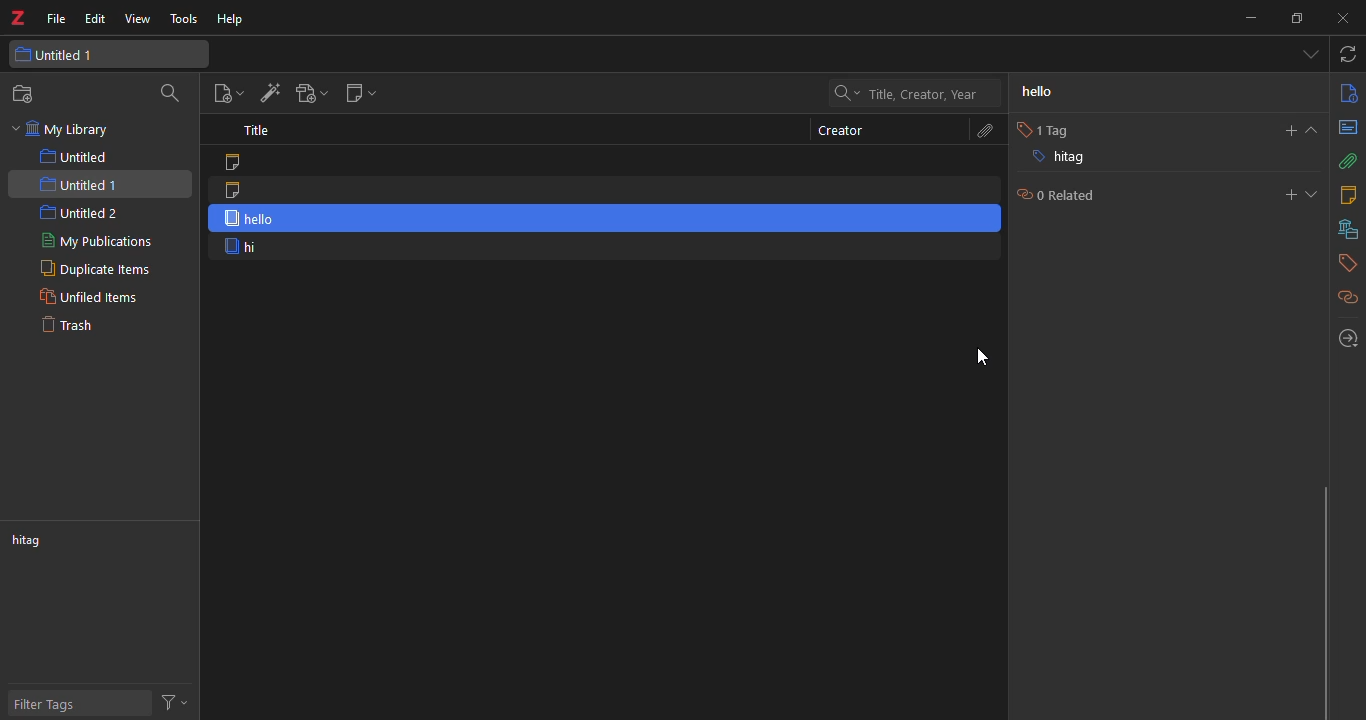 Image resolution: width=1366 pixels, height=720 pixels. What do you see at coordinates (67, 130) in the screenshot?
I see `my library` at bounding box center [67, 130].